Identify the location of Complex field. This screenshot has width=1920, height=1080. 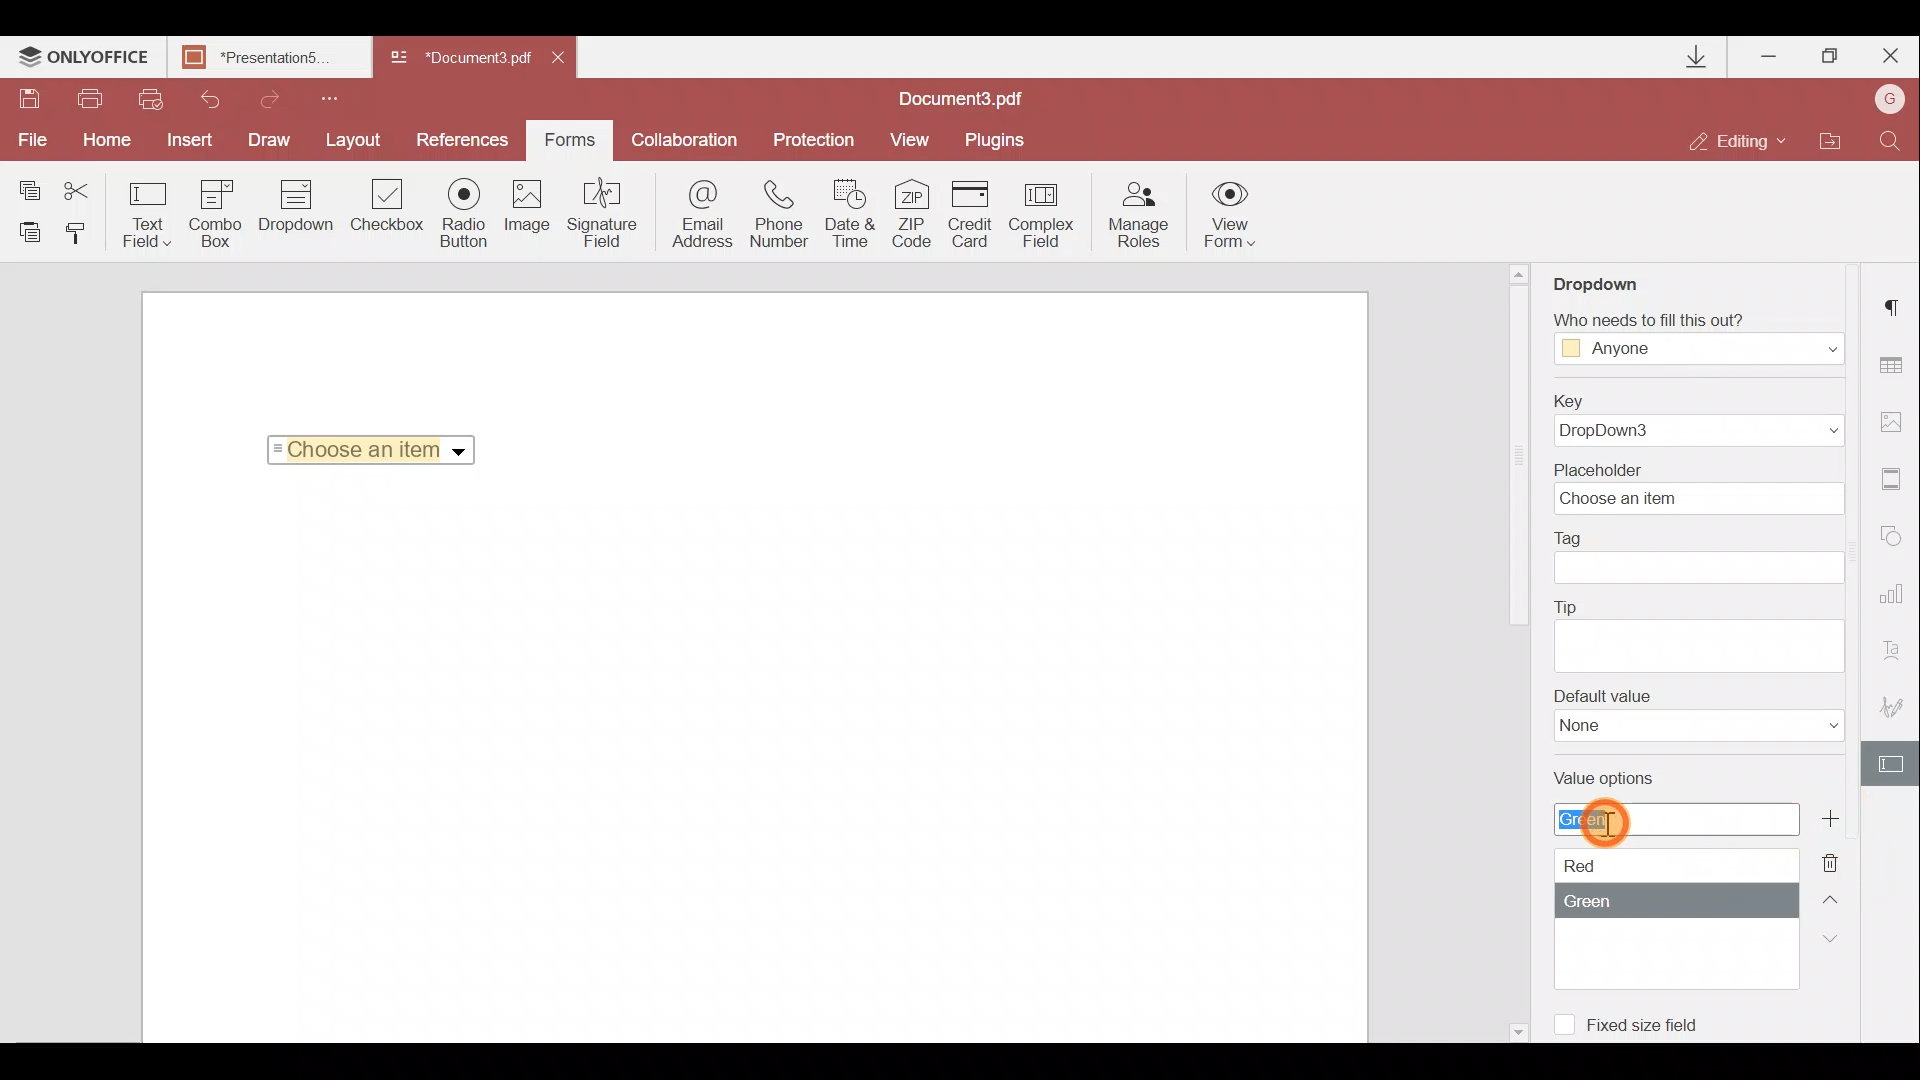
(1043, 213).